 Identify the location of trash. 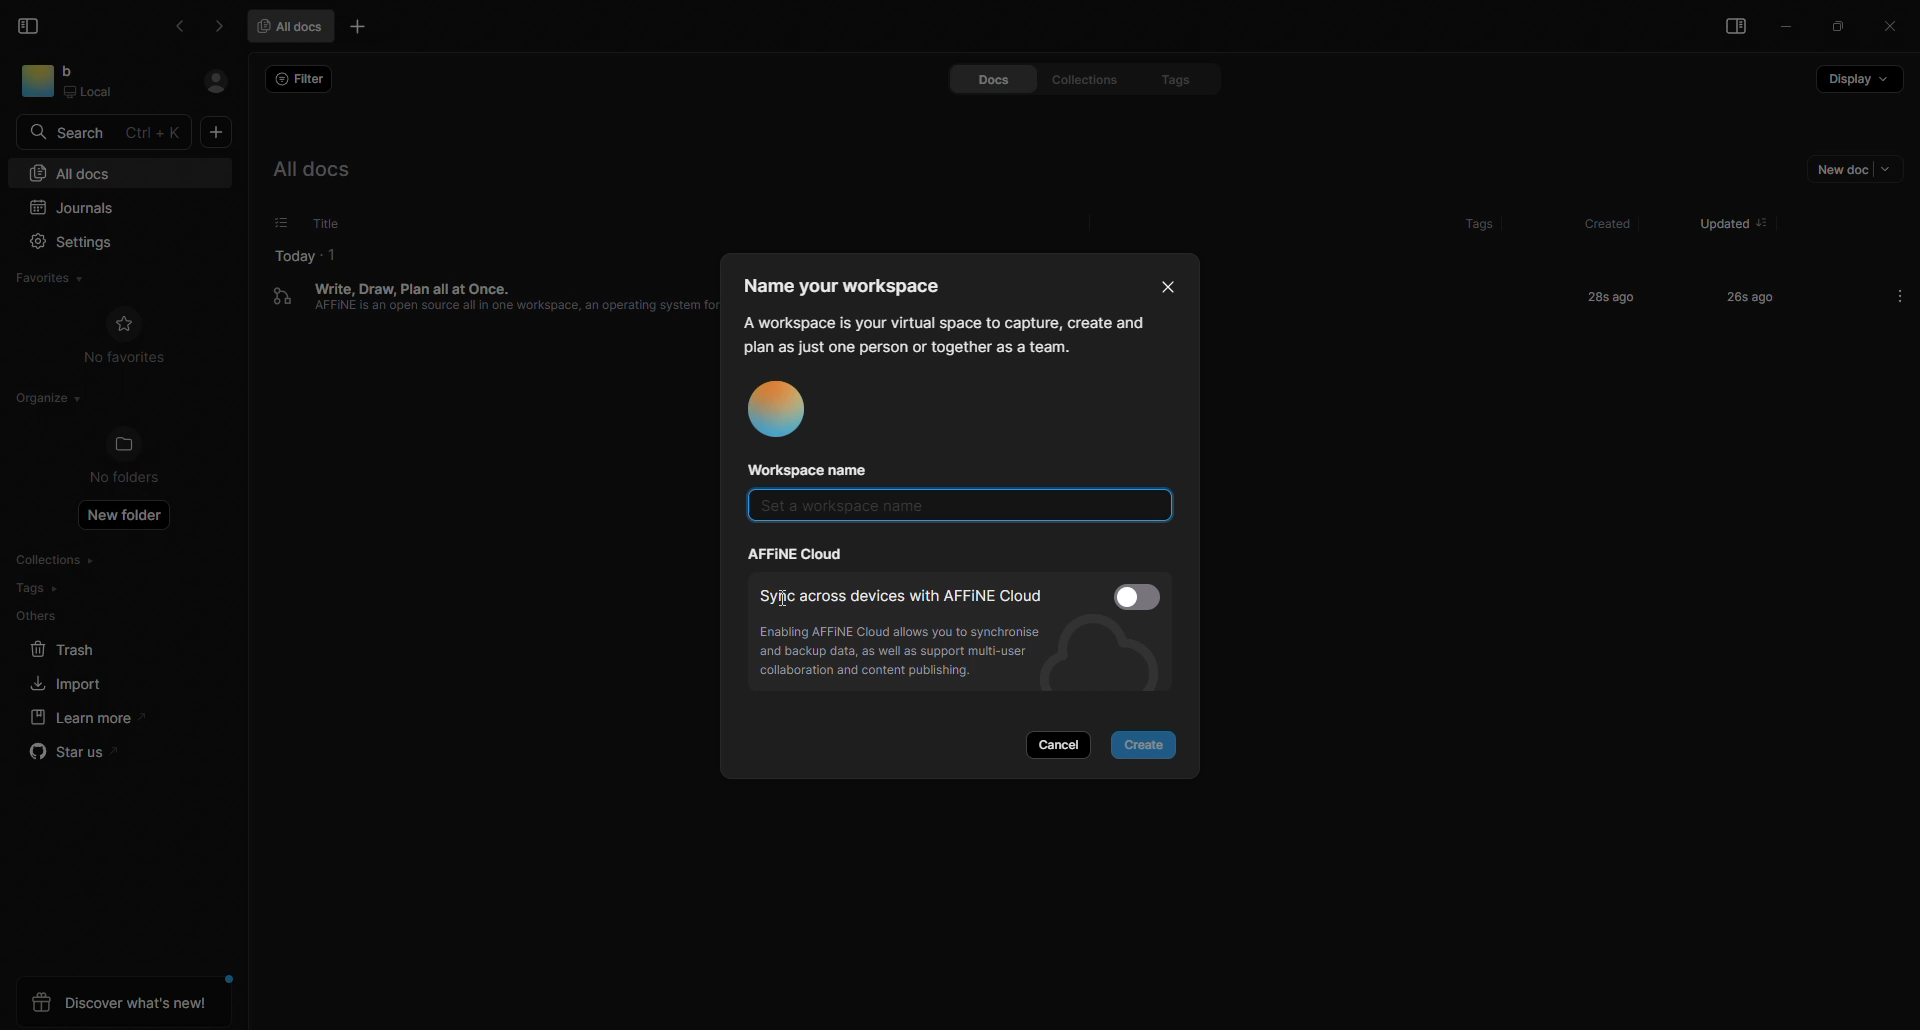
(63, 650).